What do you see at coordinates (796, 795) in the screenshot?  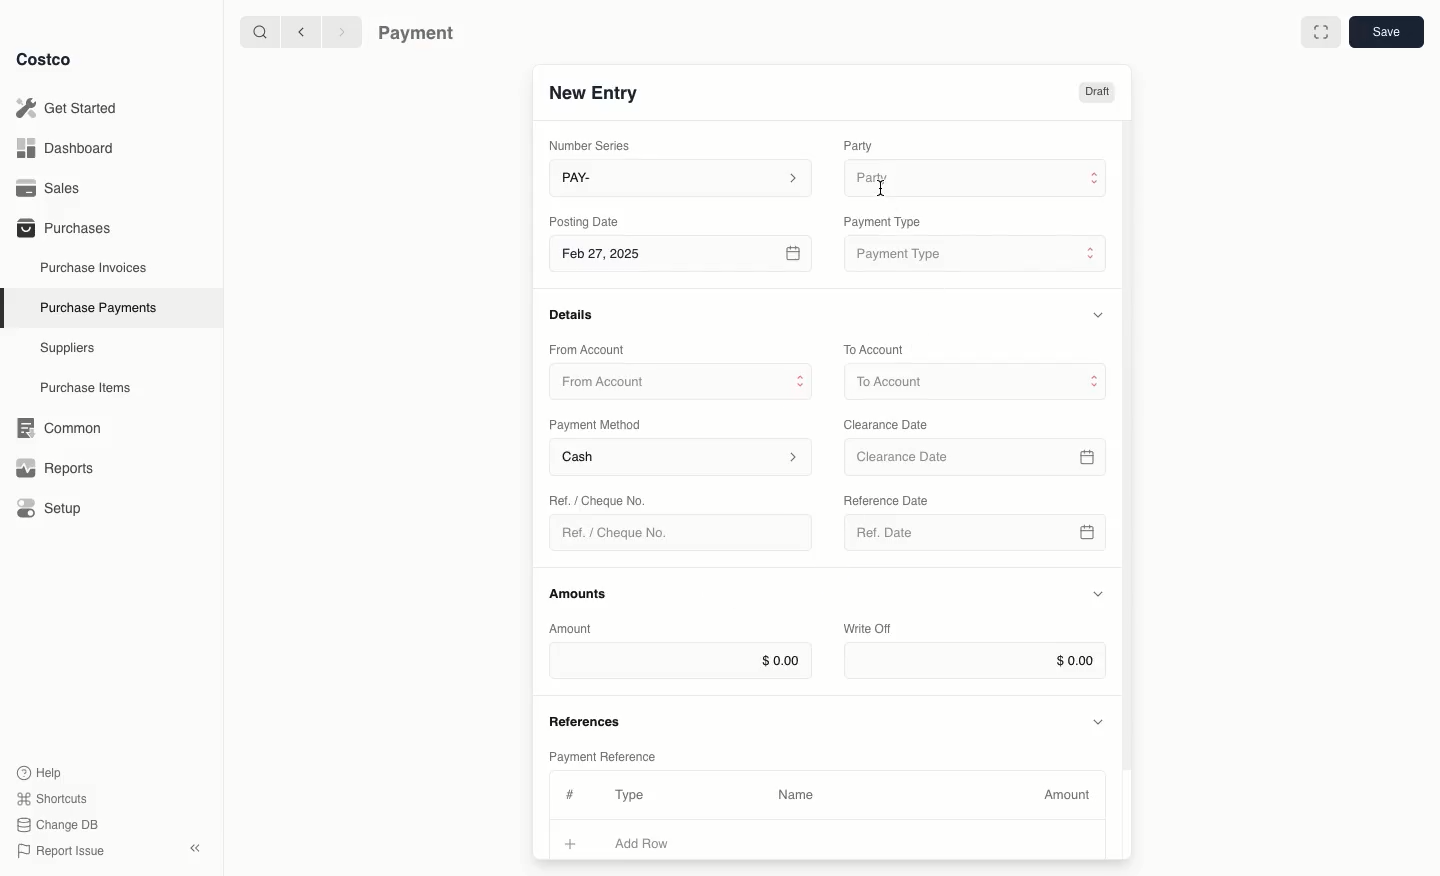 I see `Name` at bounding box center [796, 795].